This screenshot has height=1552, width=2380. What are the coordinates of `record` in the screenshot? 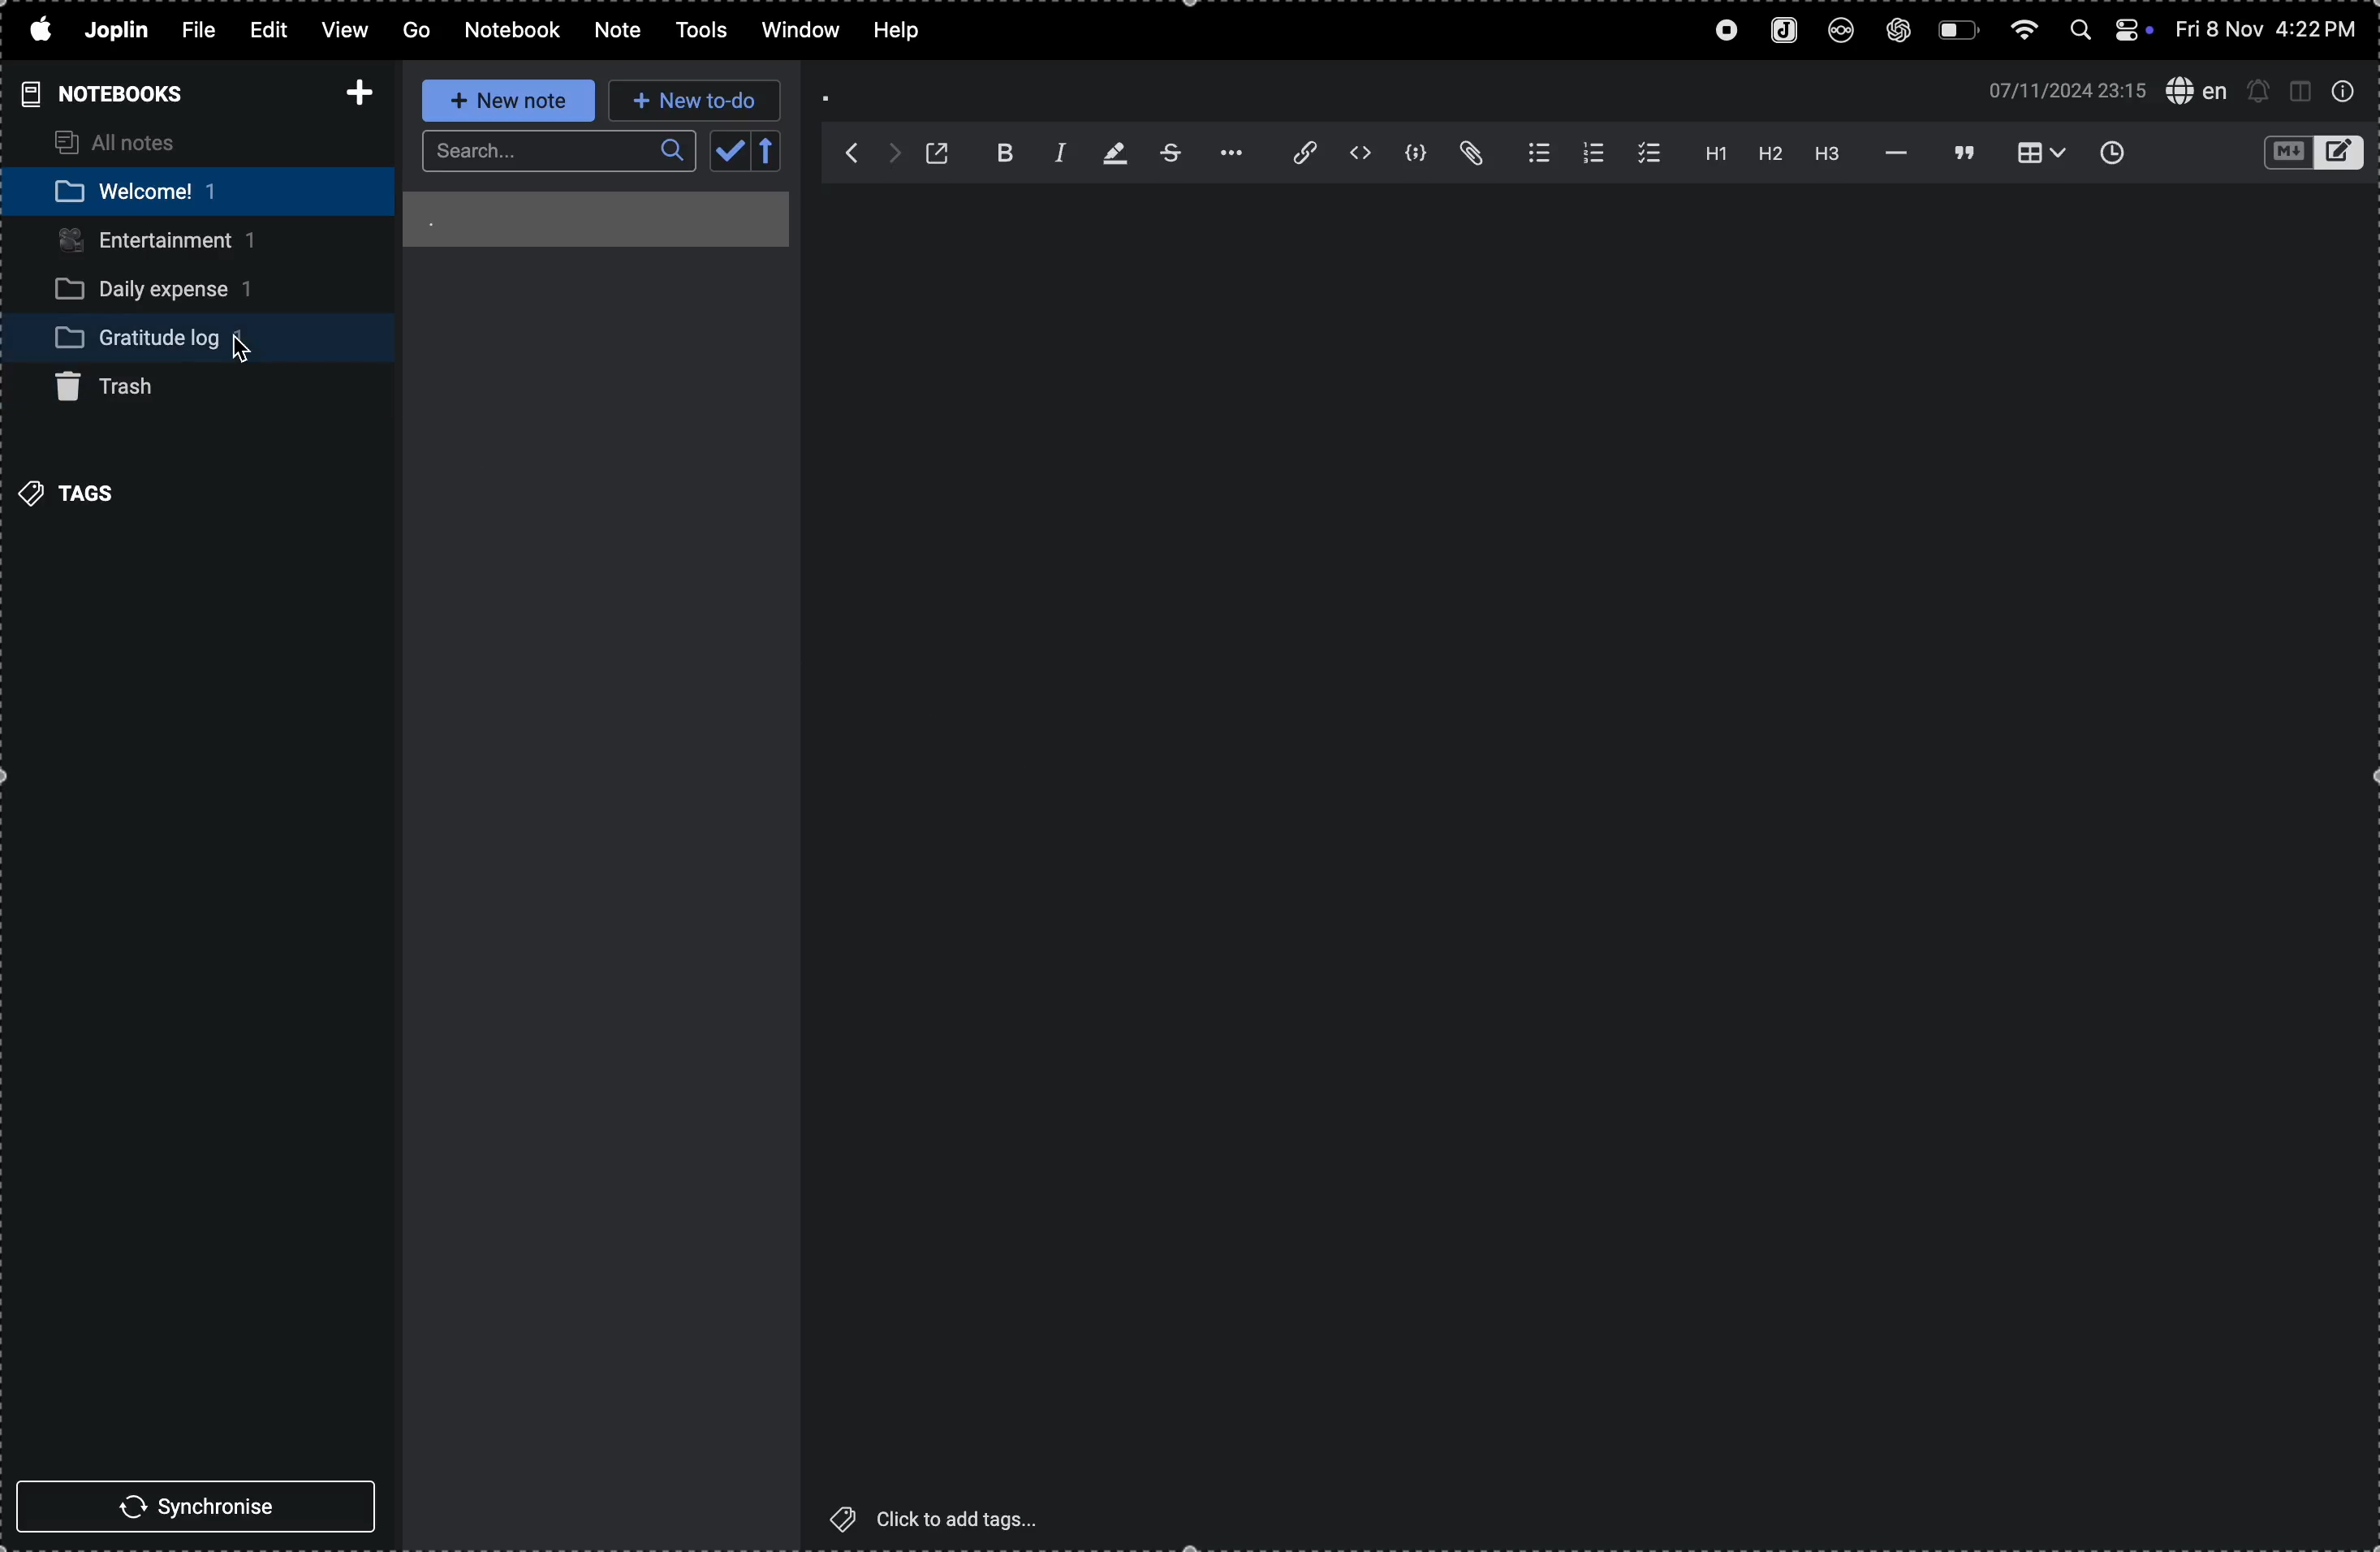 It's located at (1727, 29).